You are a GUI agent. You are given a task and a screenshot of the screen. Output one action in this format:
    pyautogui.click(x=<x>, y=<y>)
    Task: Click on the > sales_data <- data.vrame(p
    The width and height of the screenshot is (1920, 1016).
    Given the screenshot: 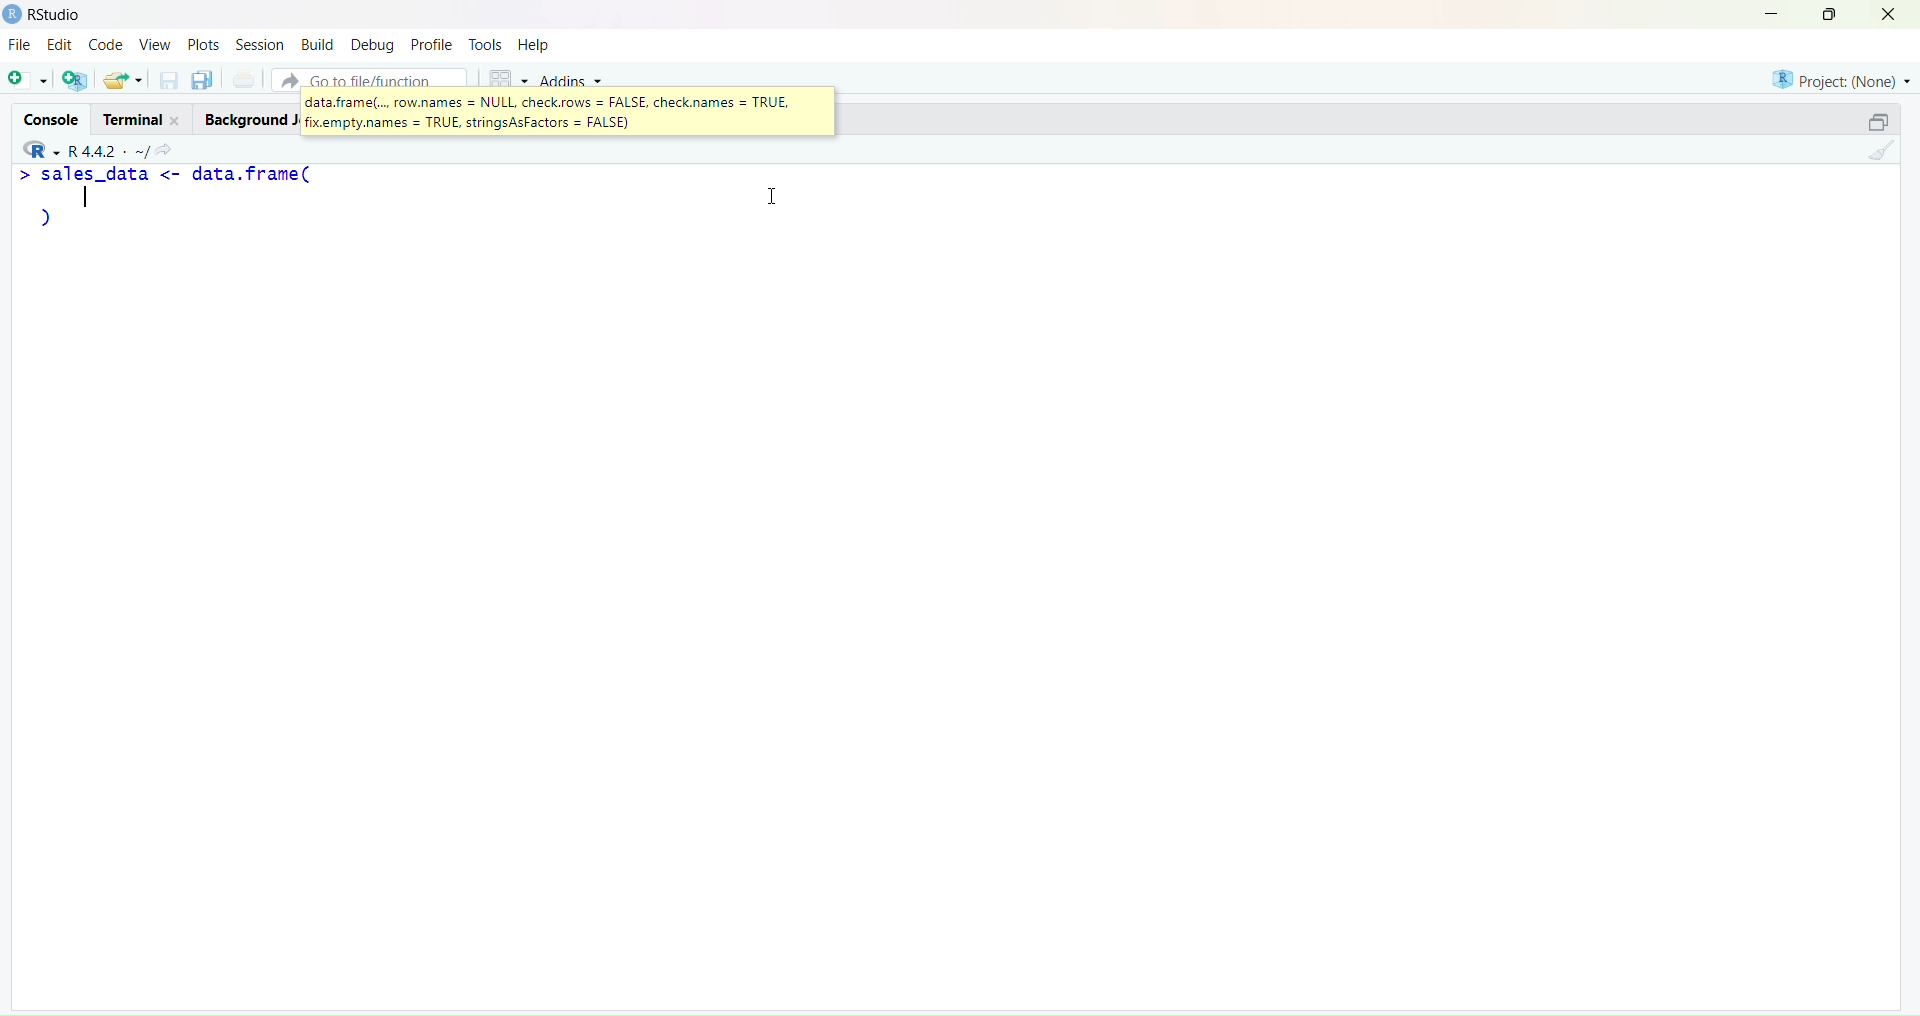 What is the action you would take?
    pyautogui.click(x=178, y=205)
    